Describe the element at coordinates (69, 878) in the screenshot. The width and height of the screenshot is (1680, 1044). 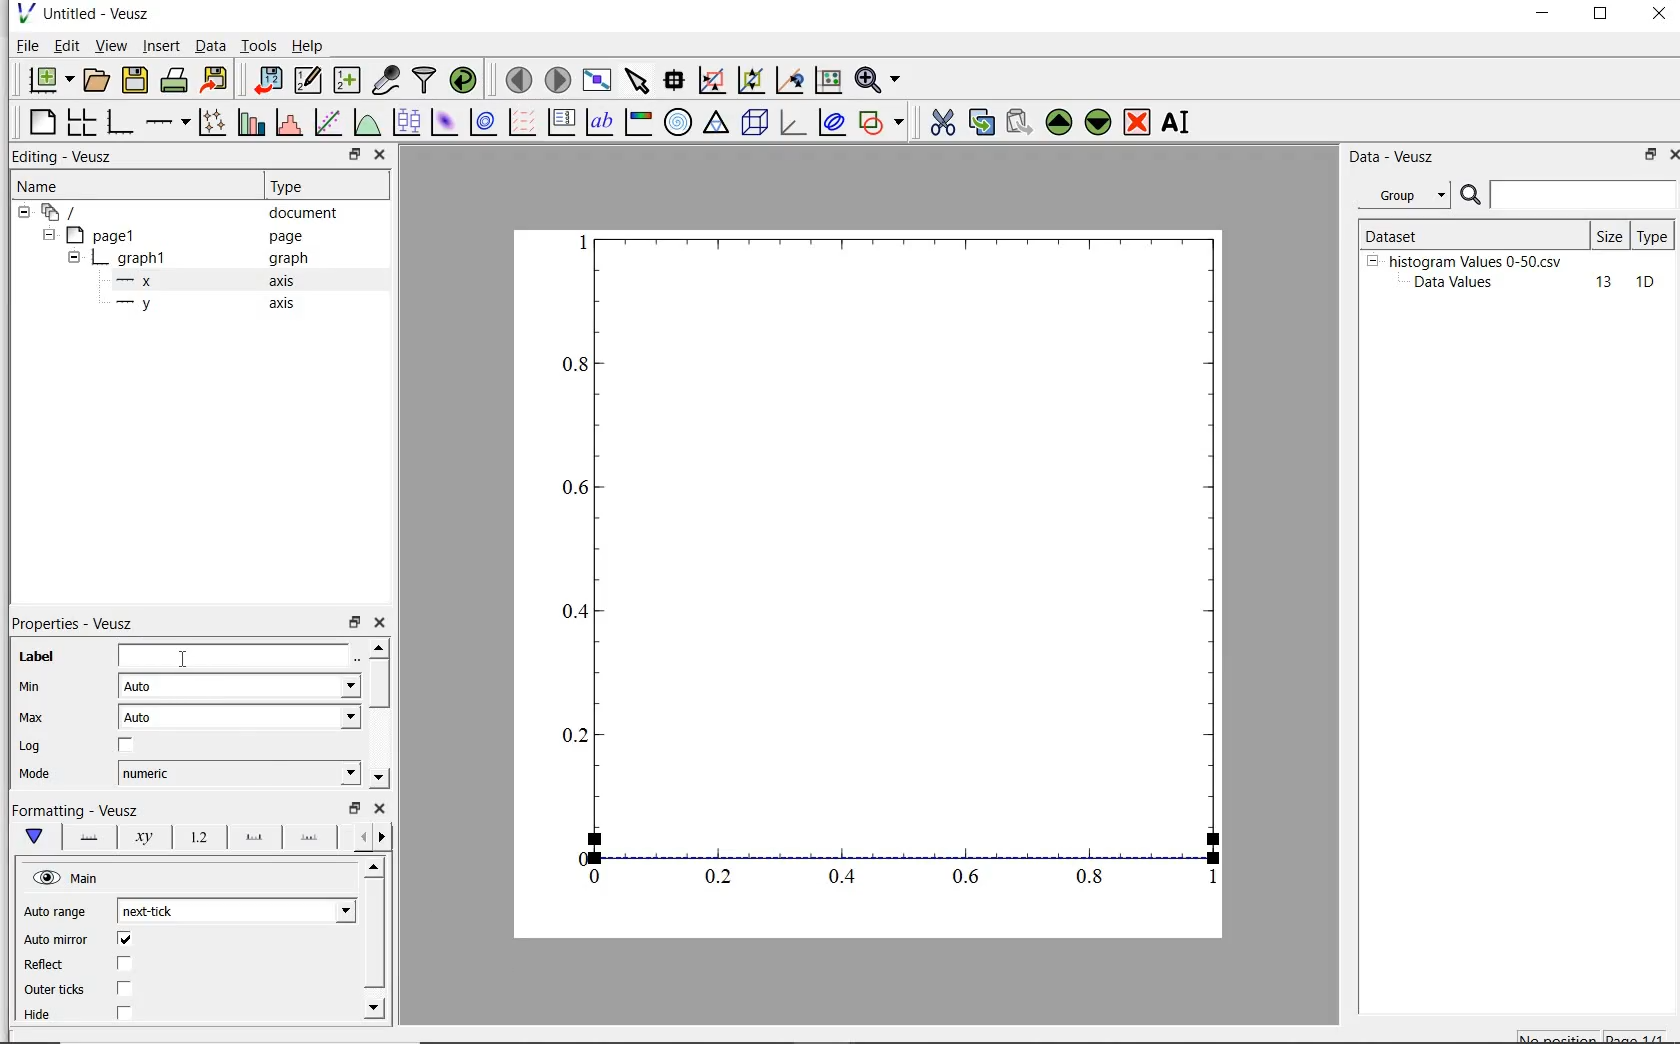
I see `hide` at that location.